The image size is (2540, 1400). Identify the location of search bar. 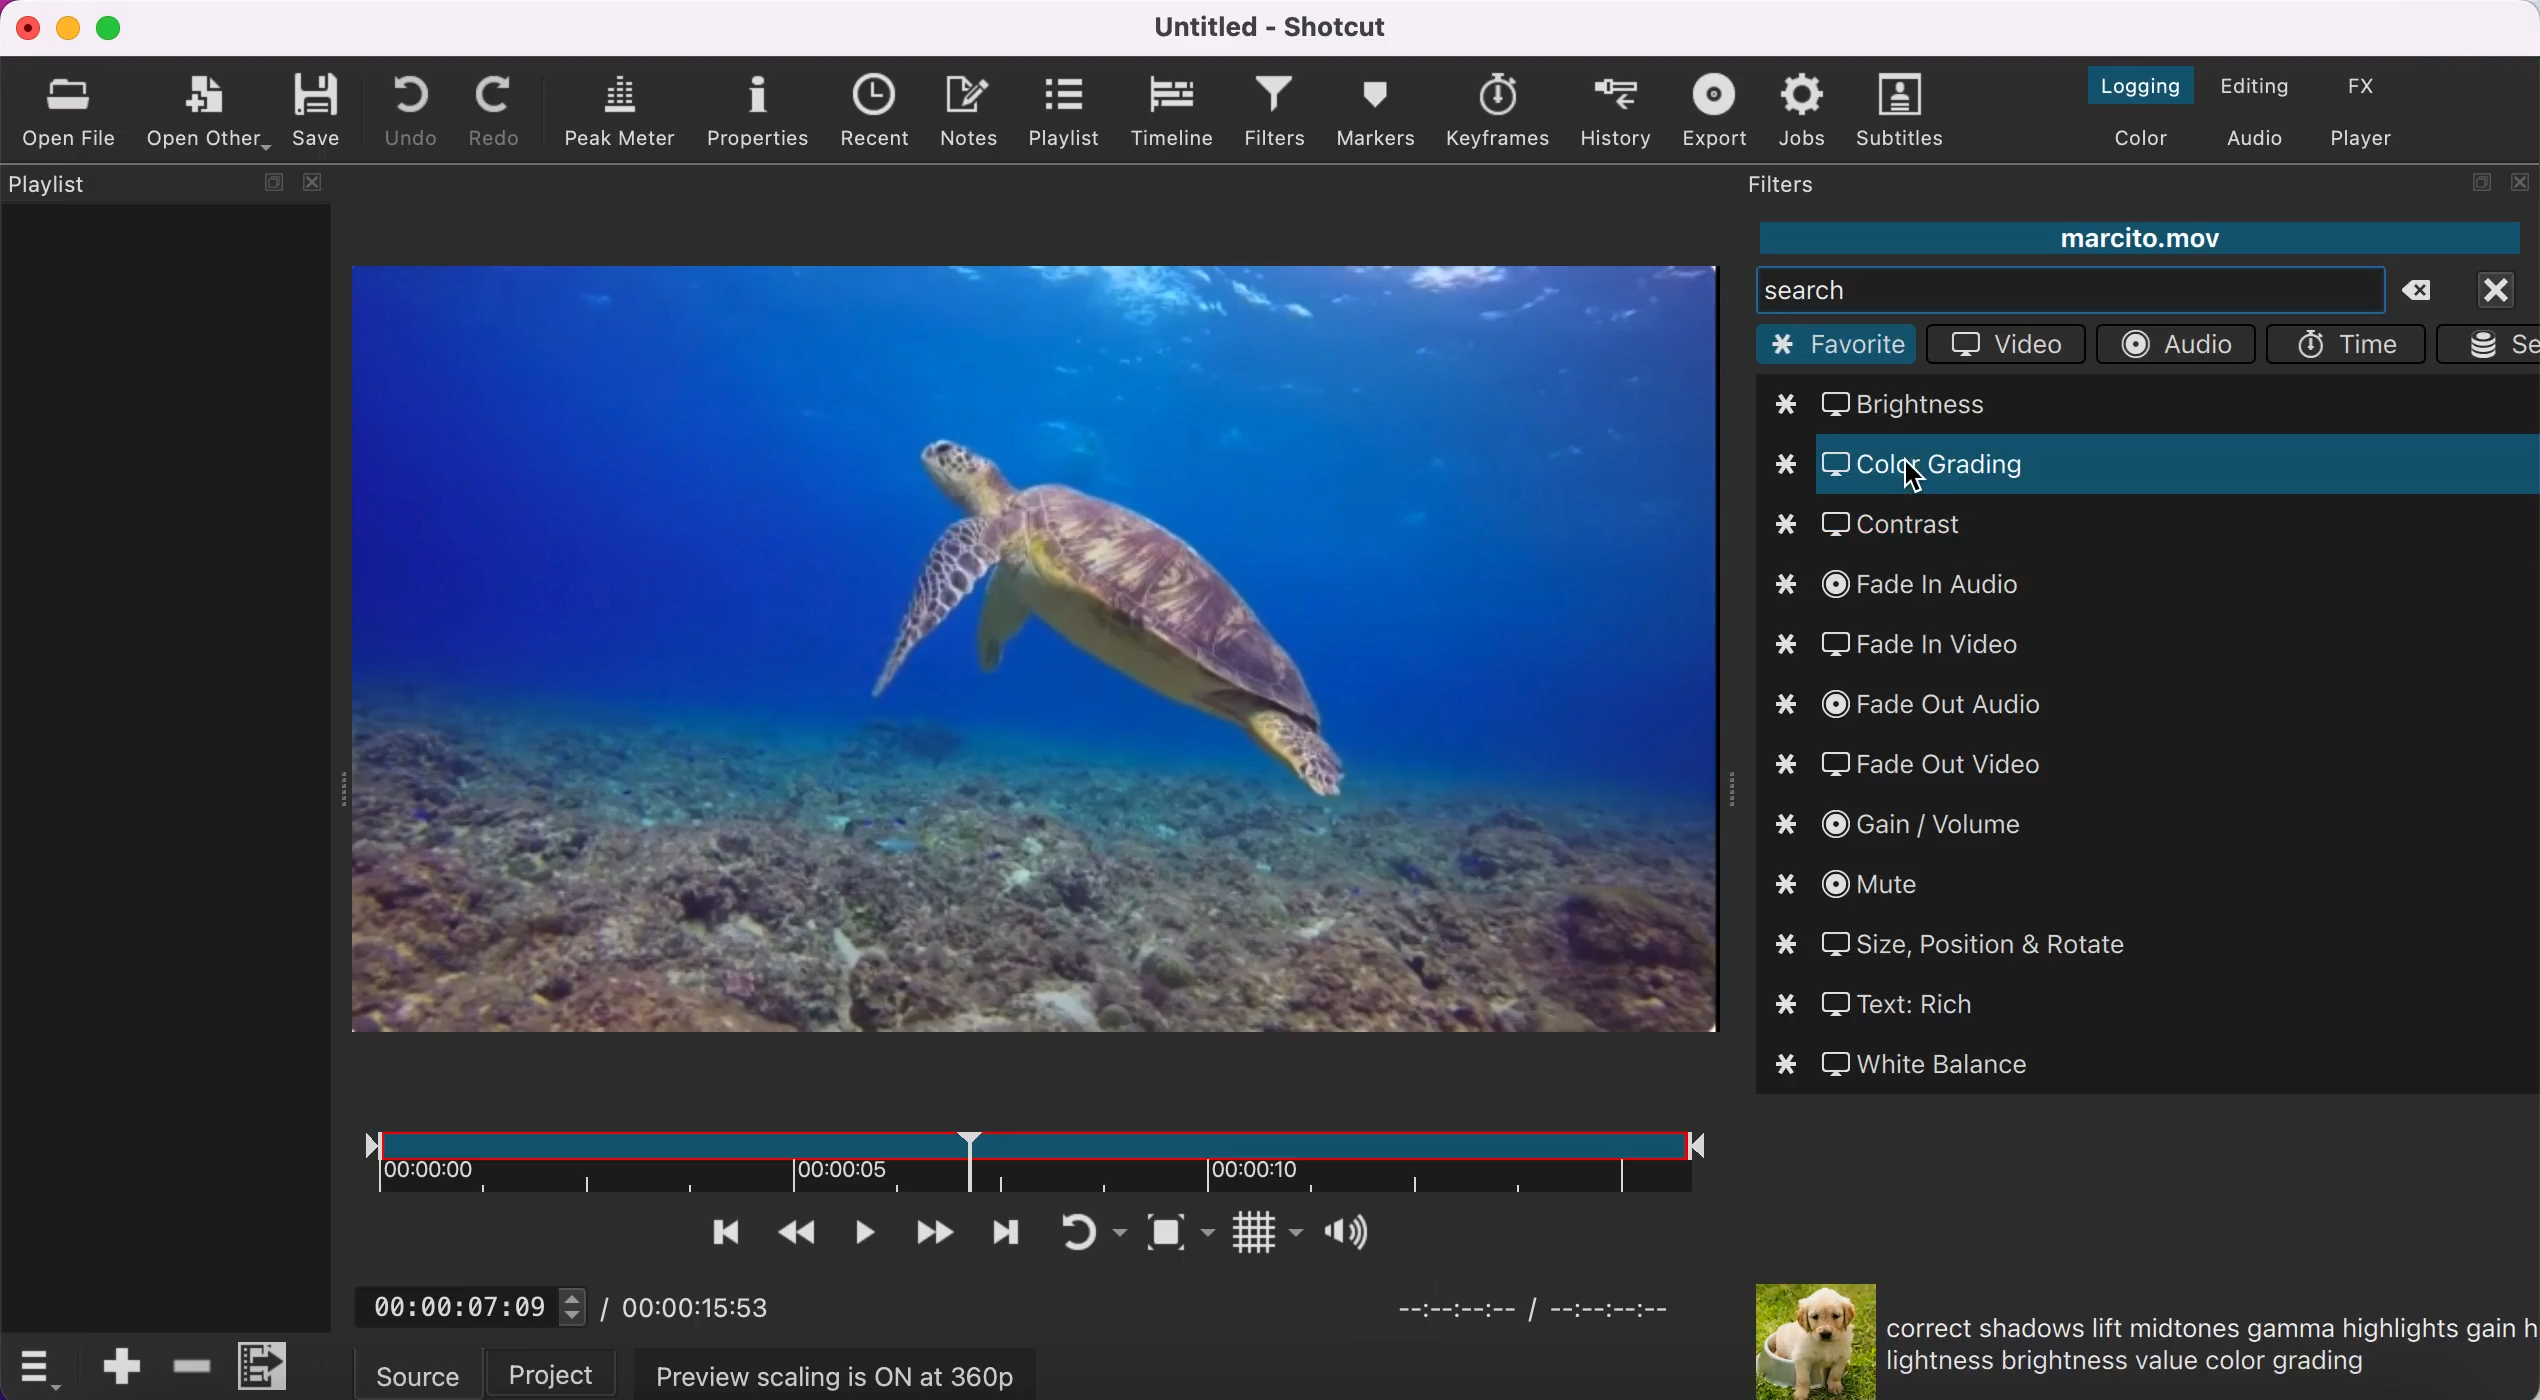
(2070, 288).